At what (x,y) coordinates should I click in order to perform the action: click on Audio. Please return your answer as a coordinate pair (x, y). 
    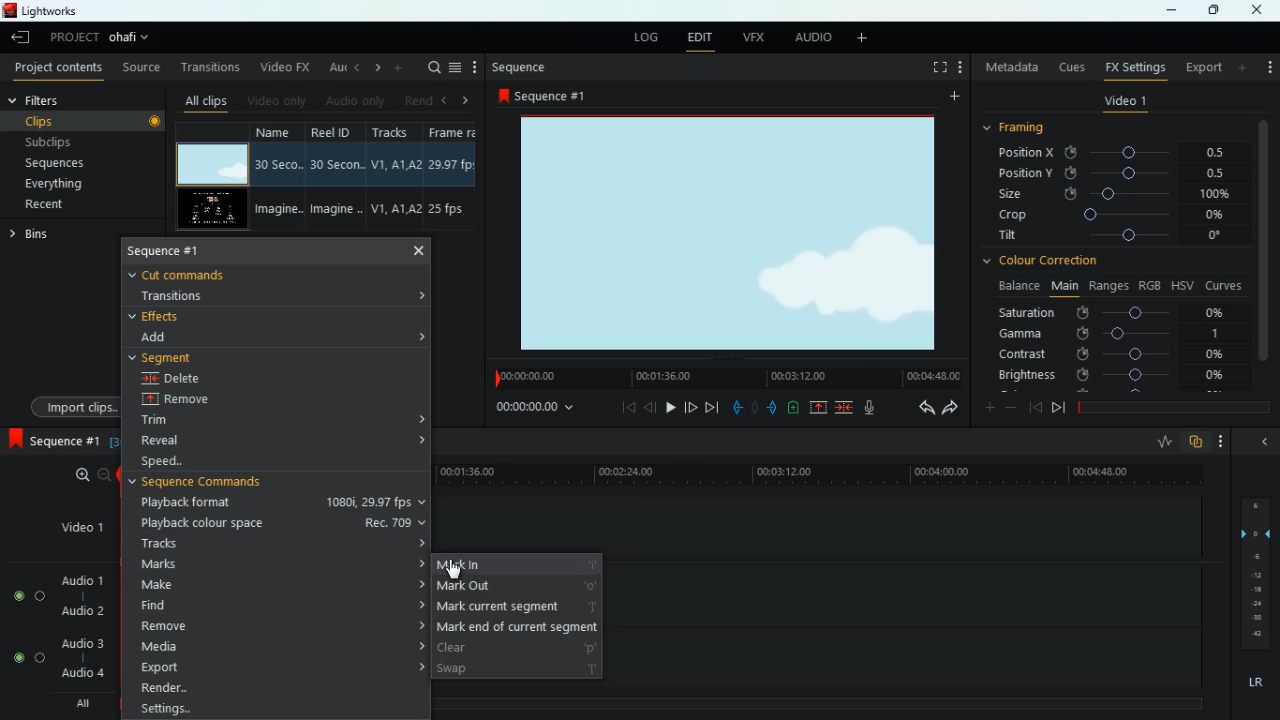
    Looking at the image, I should click on (25, 595).